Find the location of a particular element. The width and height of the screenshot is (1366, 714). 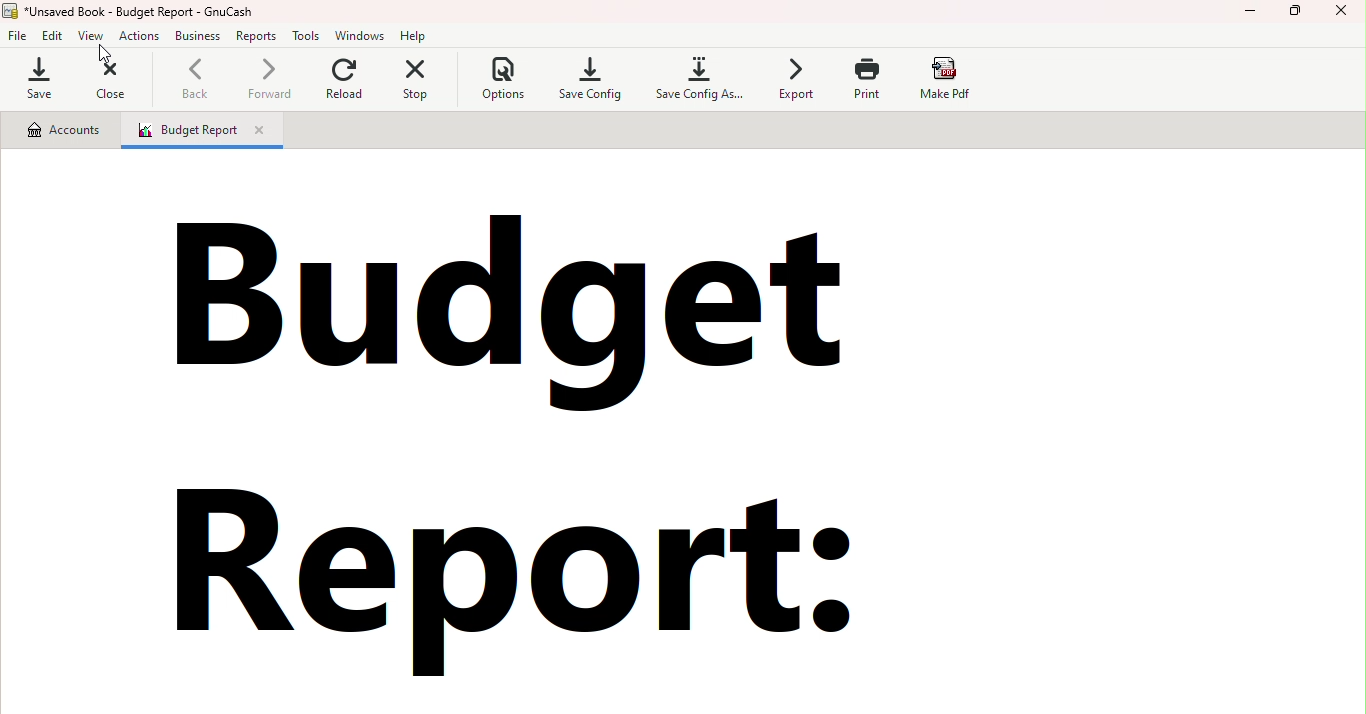

view is located at coordinates (93, 36).